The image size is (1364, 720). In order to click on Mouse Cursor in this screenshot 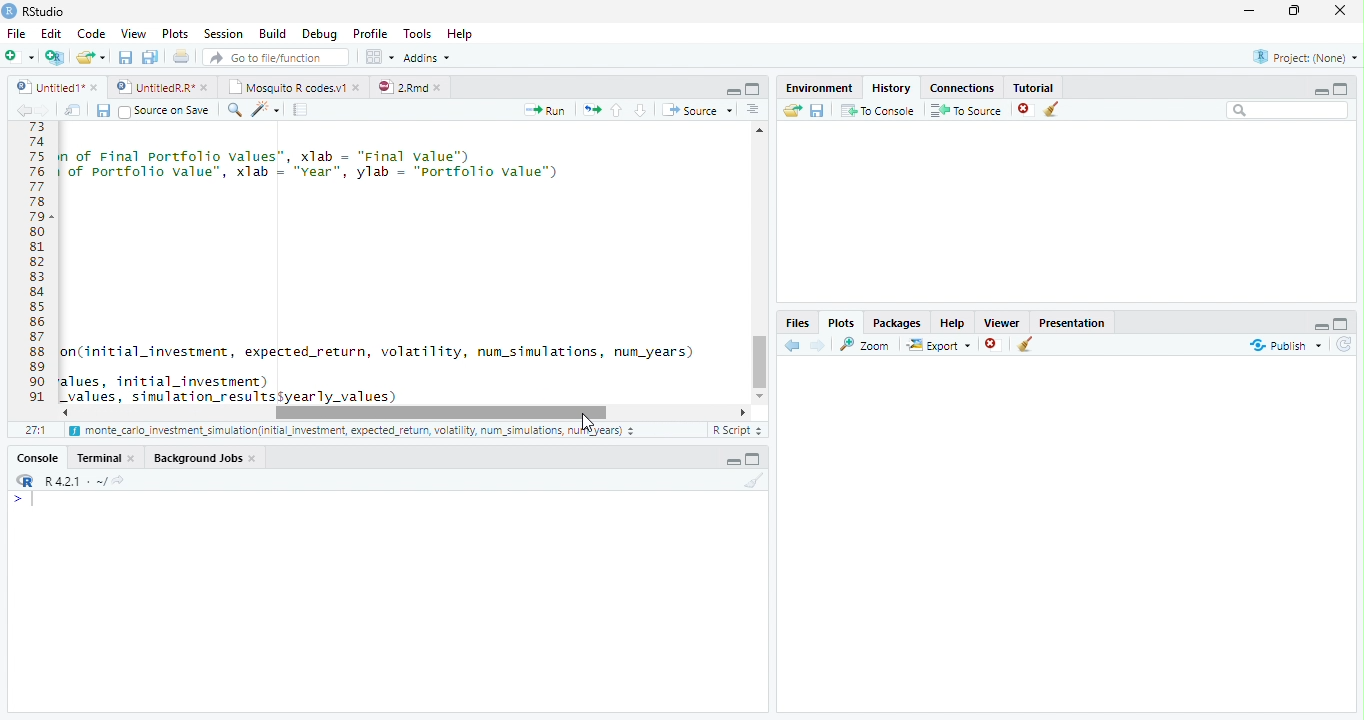, I will do `click(591, 423)`.